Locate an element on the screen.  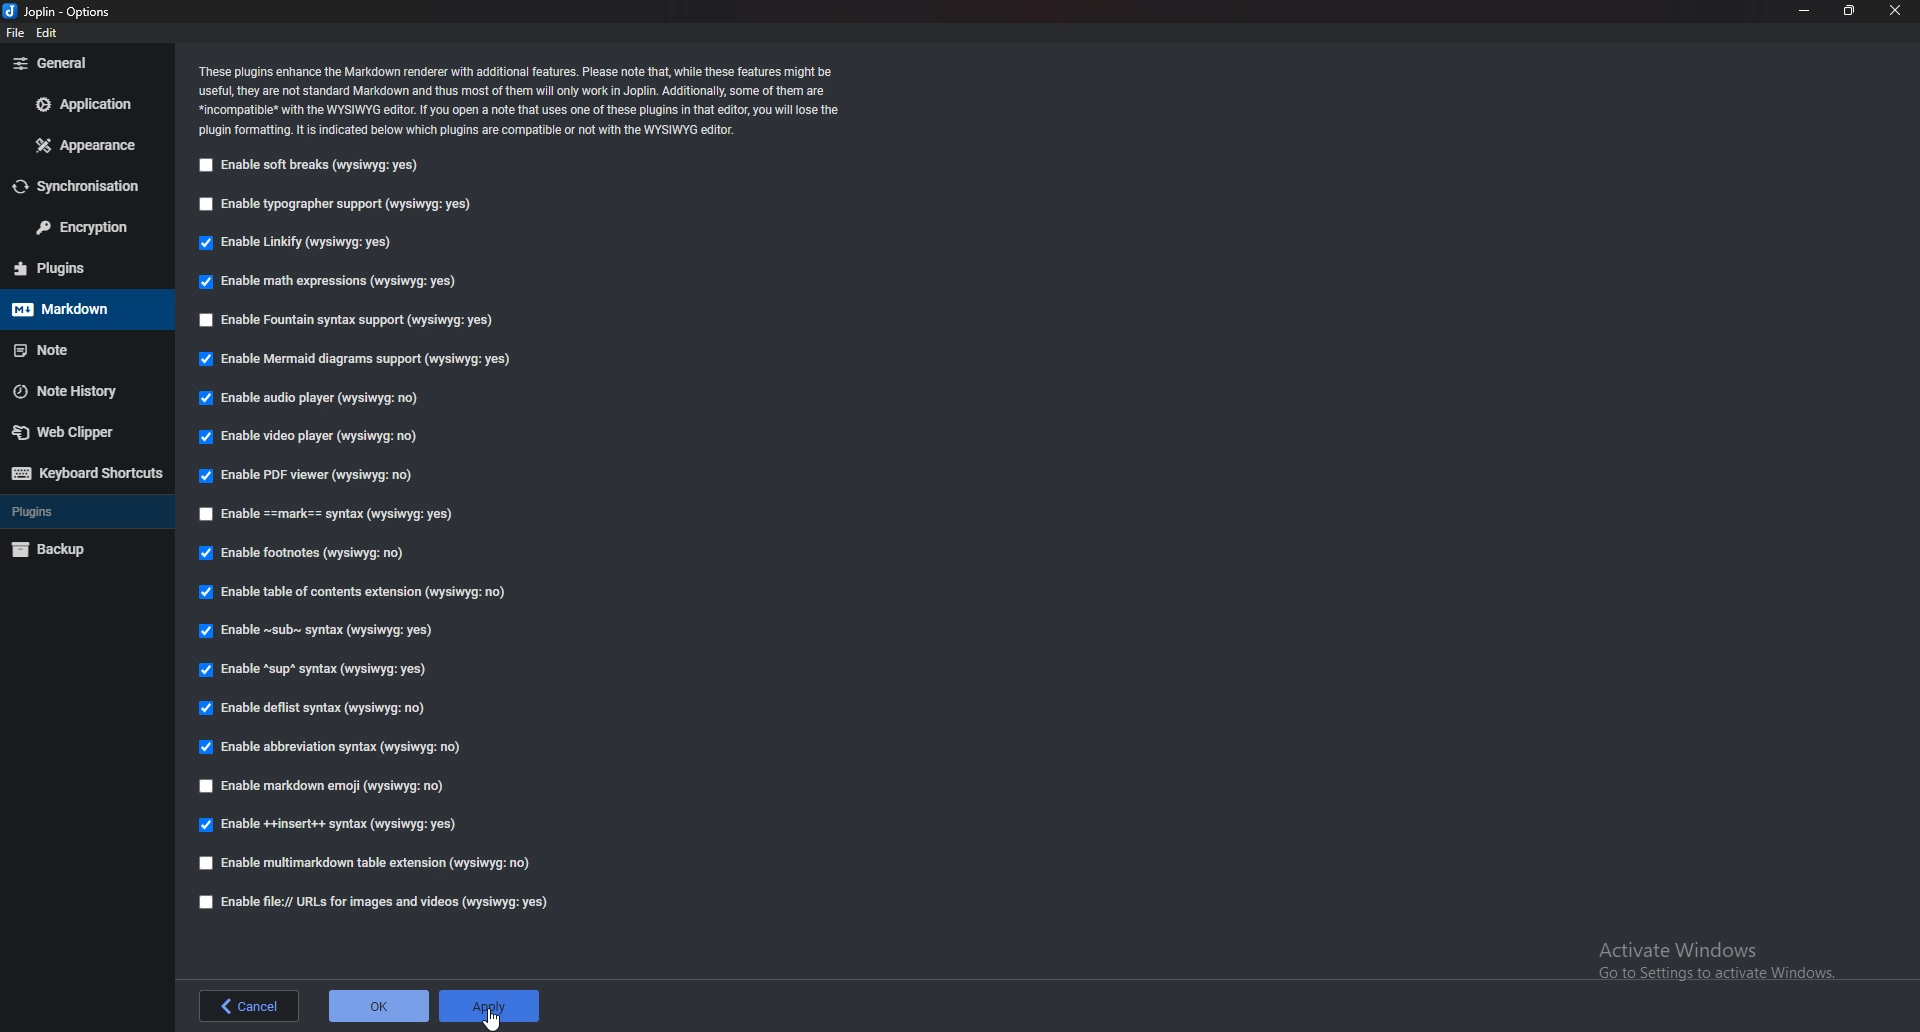
Enable soft breaks is located at coordinates (305, 166).